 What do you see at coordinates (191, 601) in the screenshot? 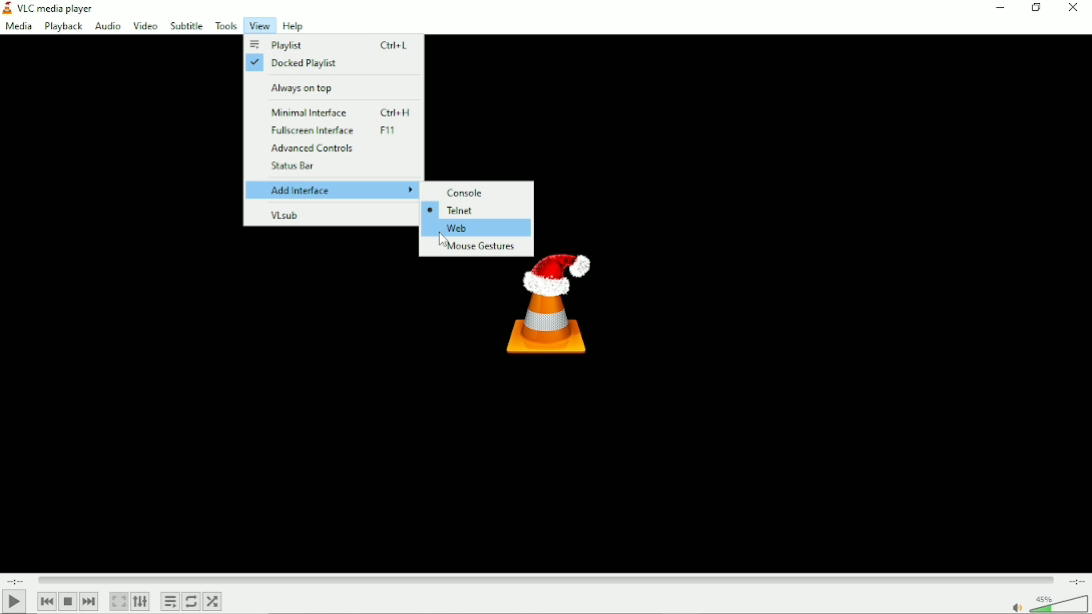
I see `Toggle between loop all, loop one and no loop` at bounding box center [191, 601].